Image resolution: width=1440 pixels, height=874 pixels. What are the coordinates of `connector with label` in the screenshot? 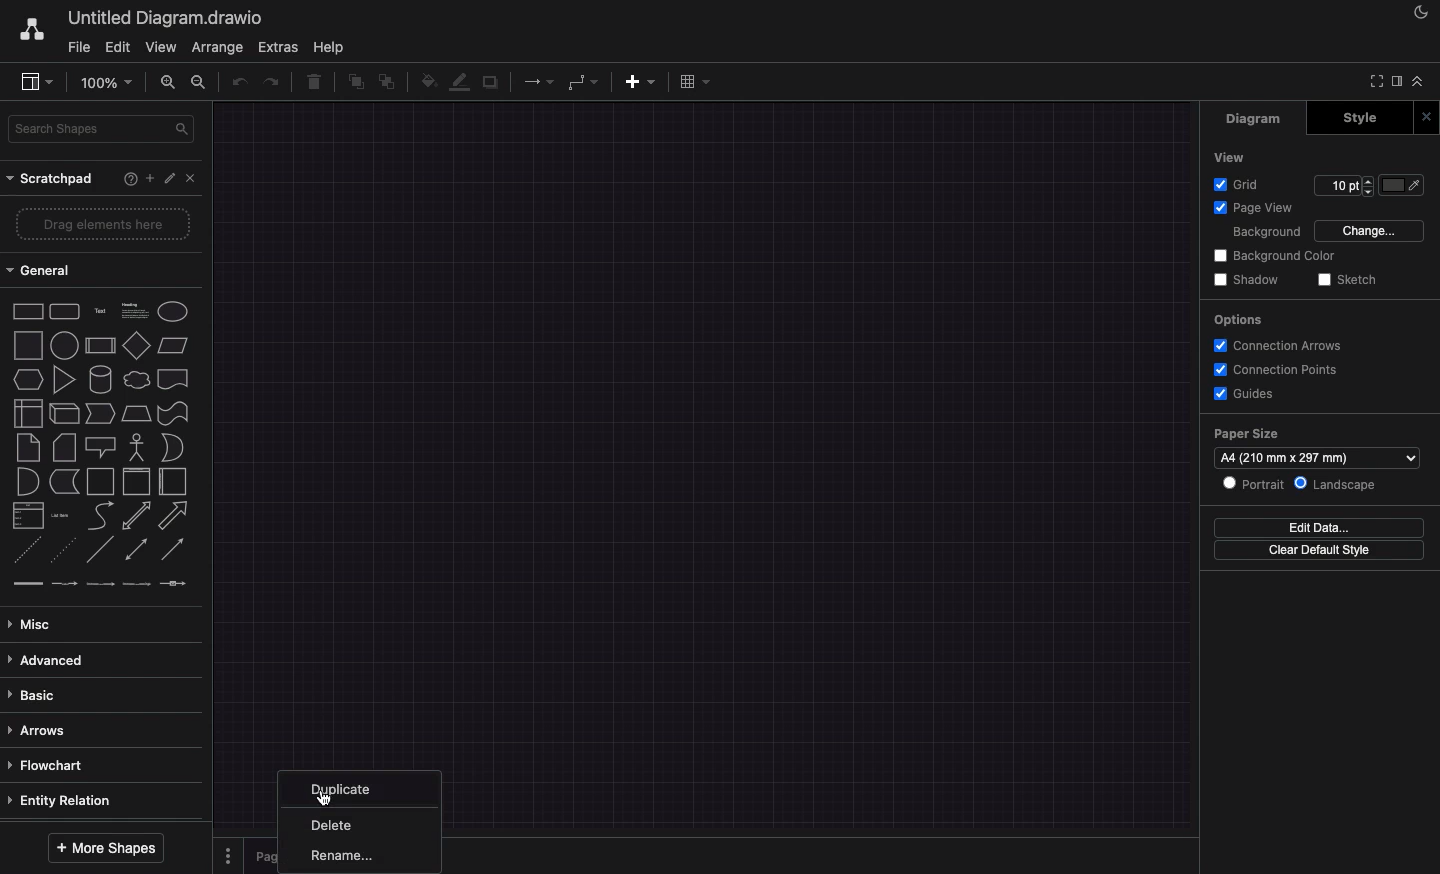 It's located at (66, 584).